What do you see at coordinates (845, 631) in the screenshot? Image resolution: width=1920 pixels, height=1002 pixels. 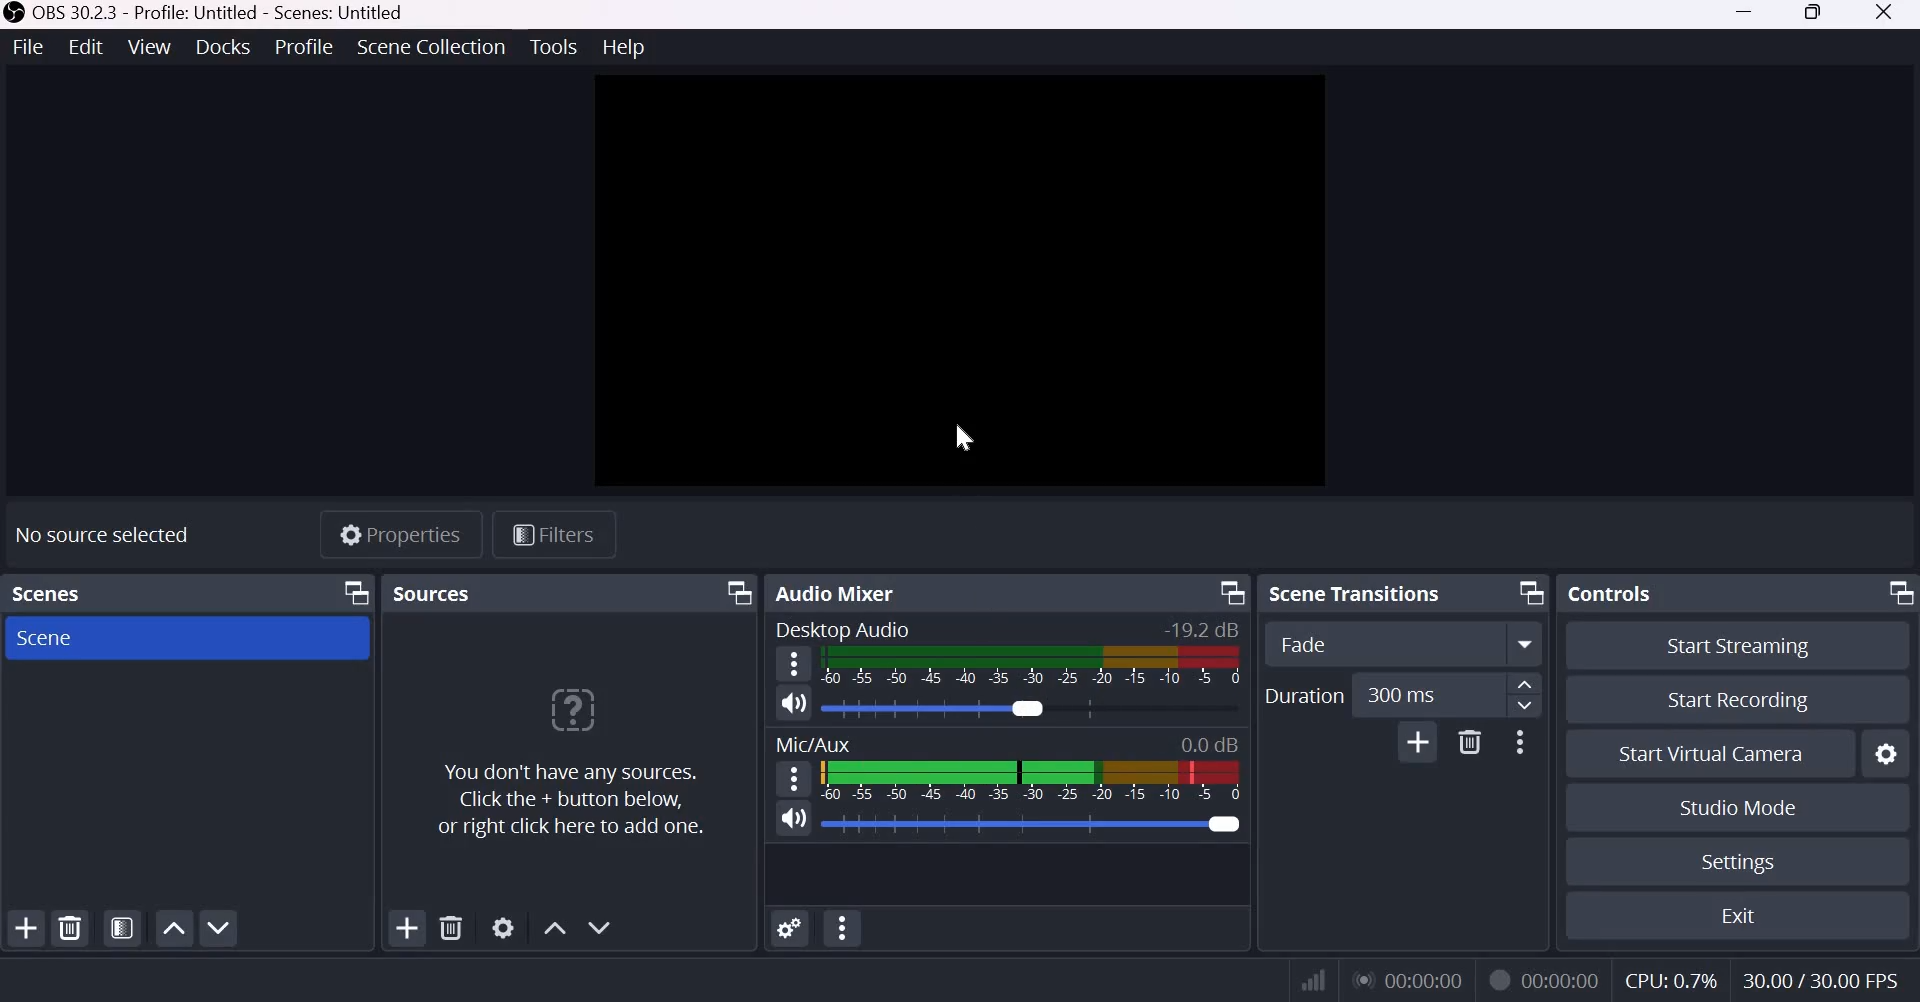 I see `Desktop Audio` at bounding box center [845, 631].